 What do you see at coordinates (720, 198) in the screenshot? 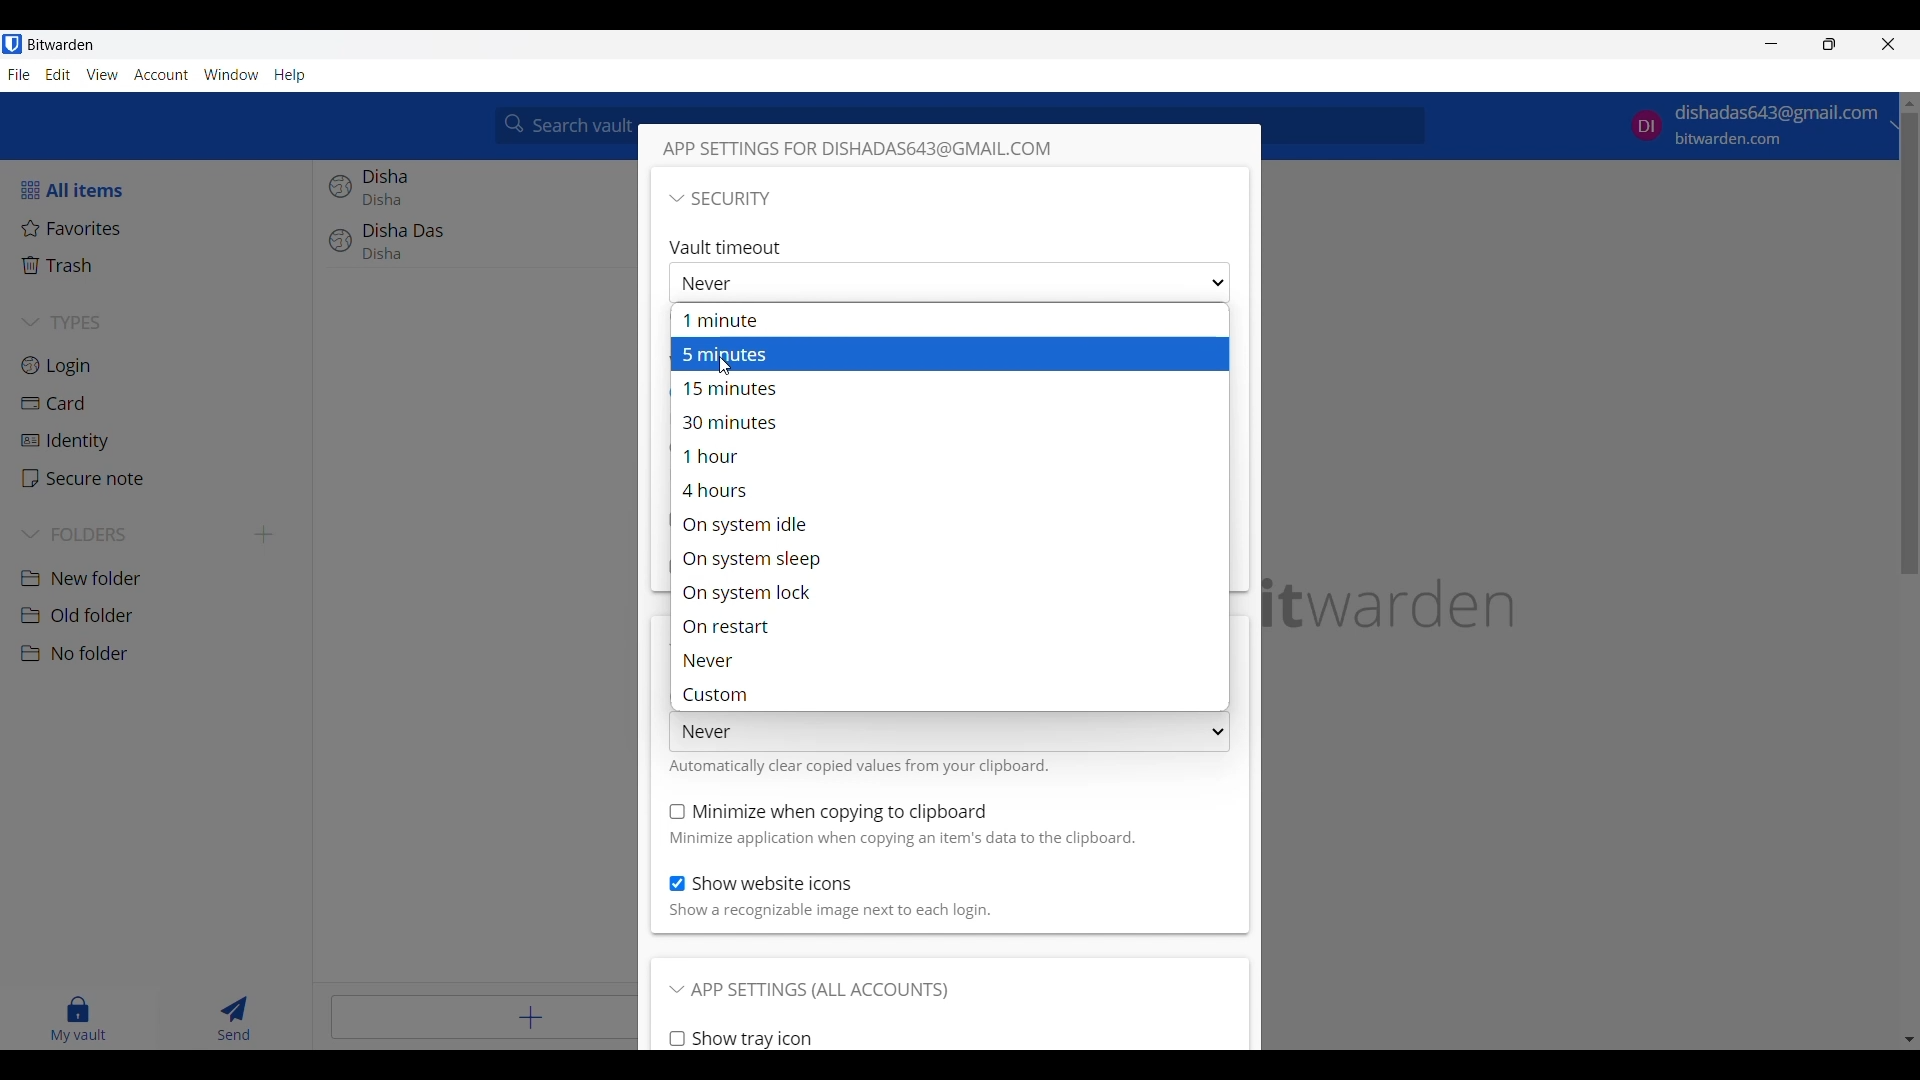
I see `Collapse section` at bounding box center [720, 198].